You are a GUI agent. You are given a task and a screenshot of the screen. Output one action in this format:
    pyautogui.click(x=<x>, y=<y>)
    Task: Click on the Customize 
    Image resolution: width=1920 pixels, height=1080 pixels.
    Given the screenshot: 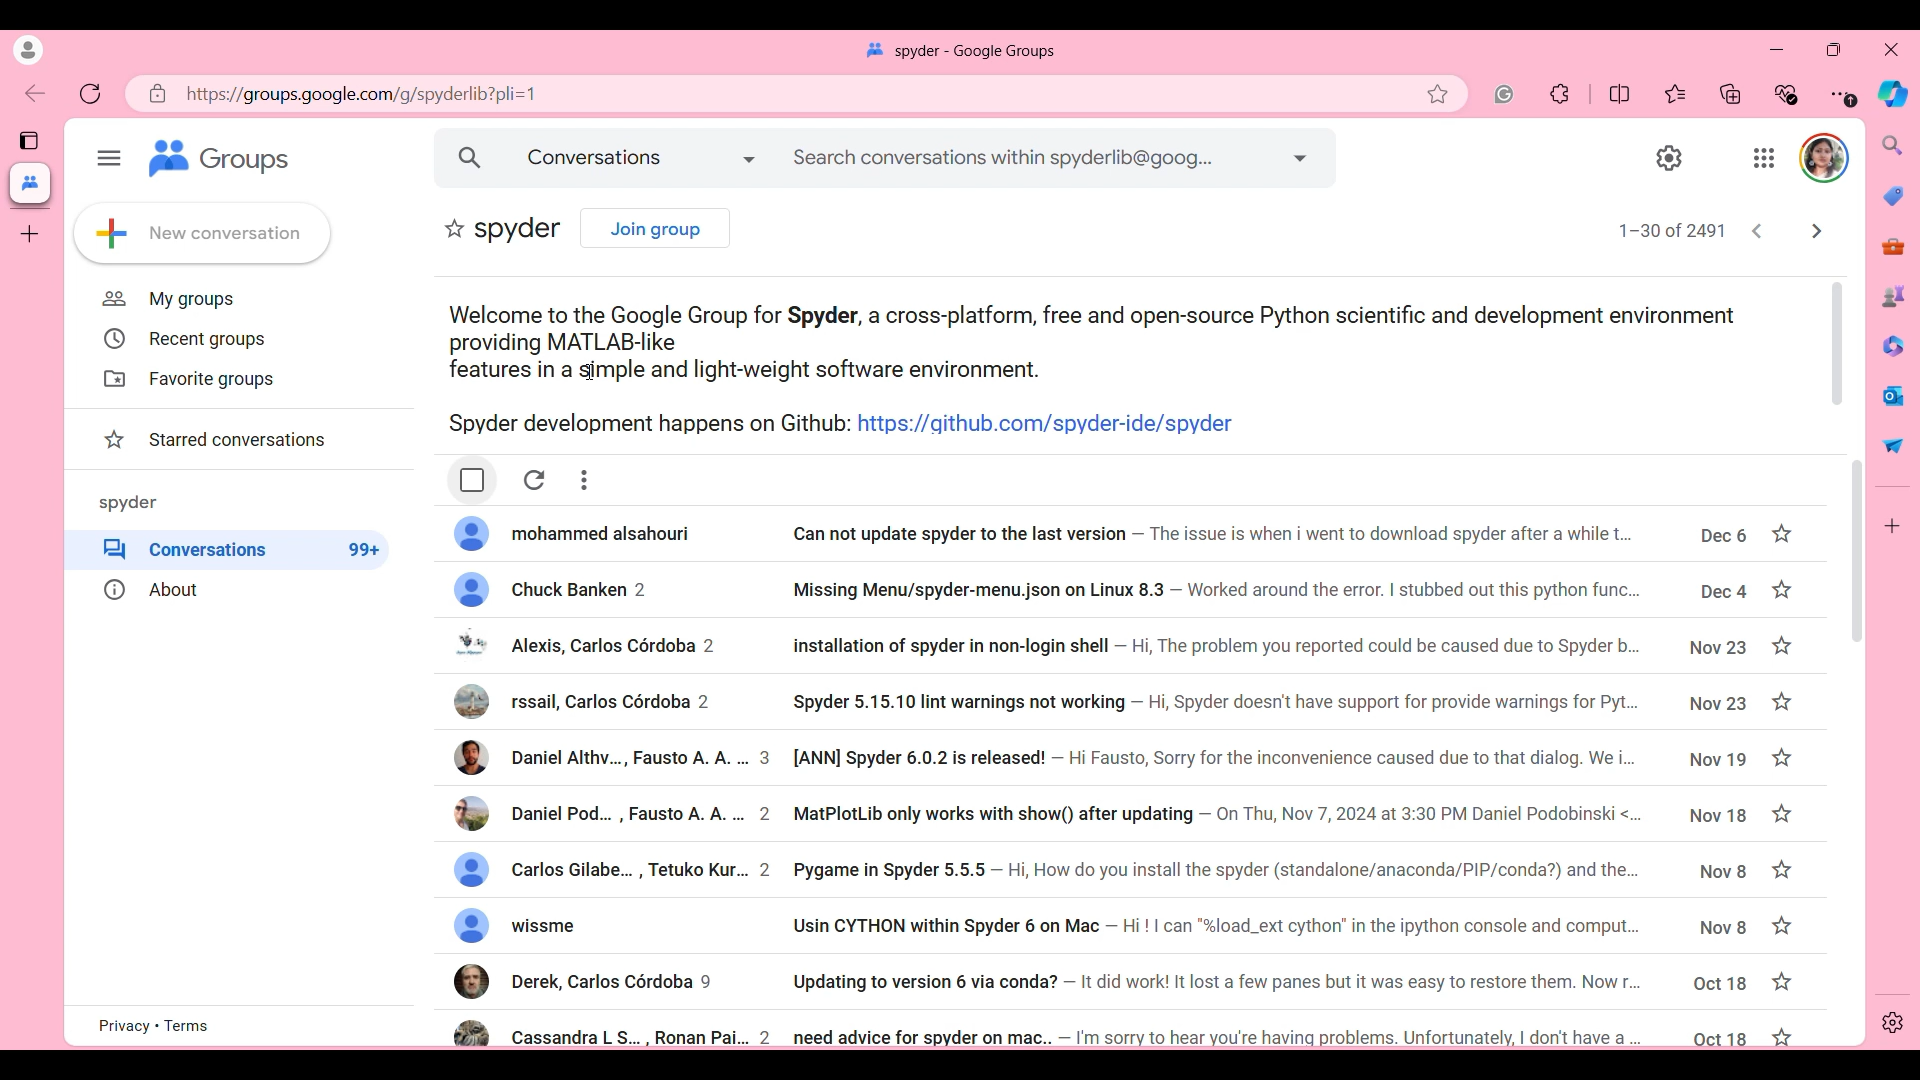 What is the action you would take?
    pyautogui.click(x=1892, y=526)
    